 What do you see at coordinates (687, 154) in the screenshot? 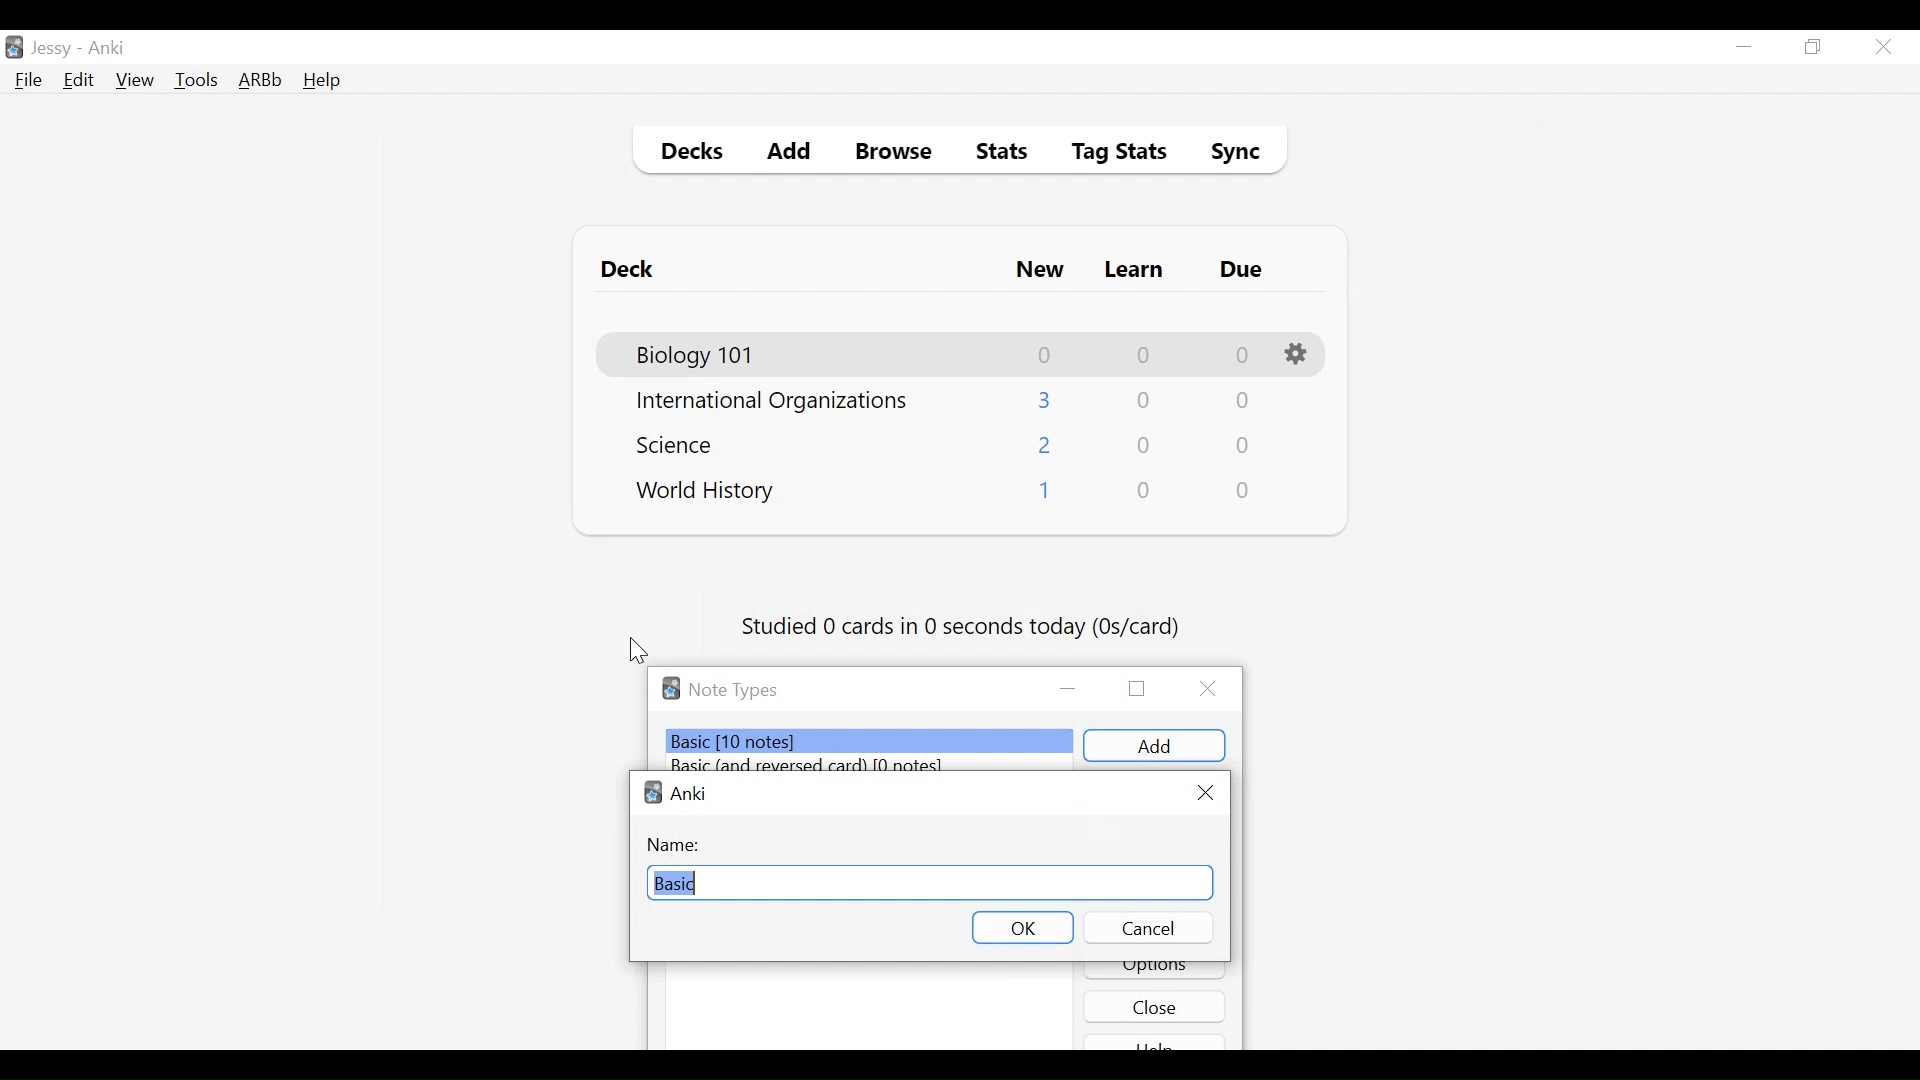
I see `Decks` at bounding box center [687, 154].